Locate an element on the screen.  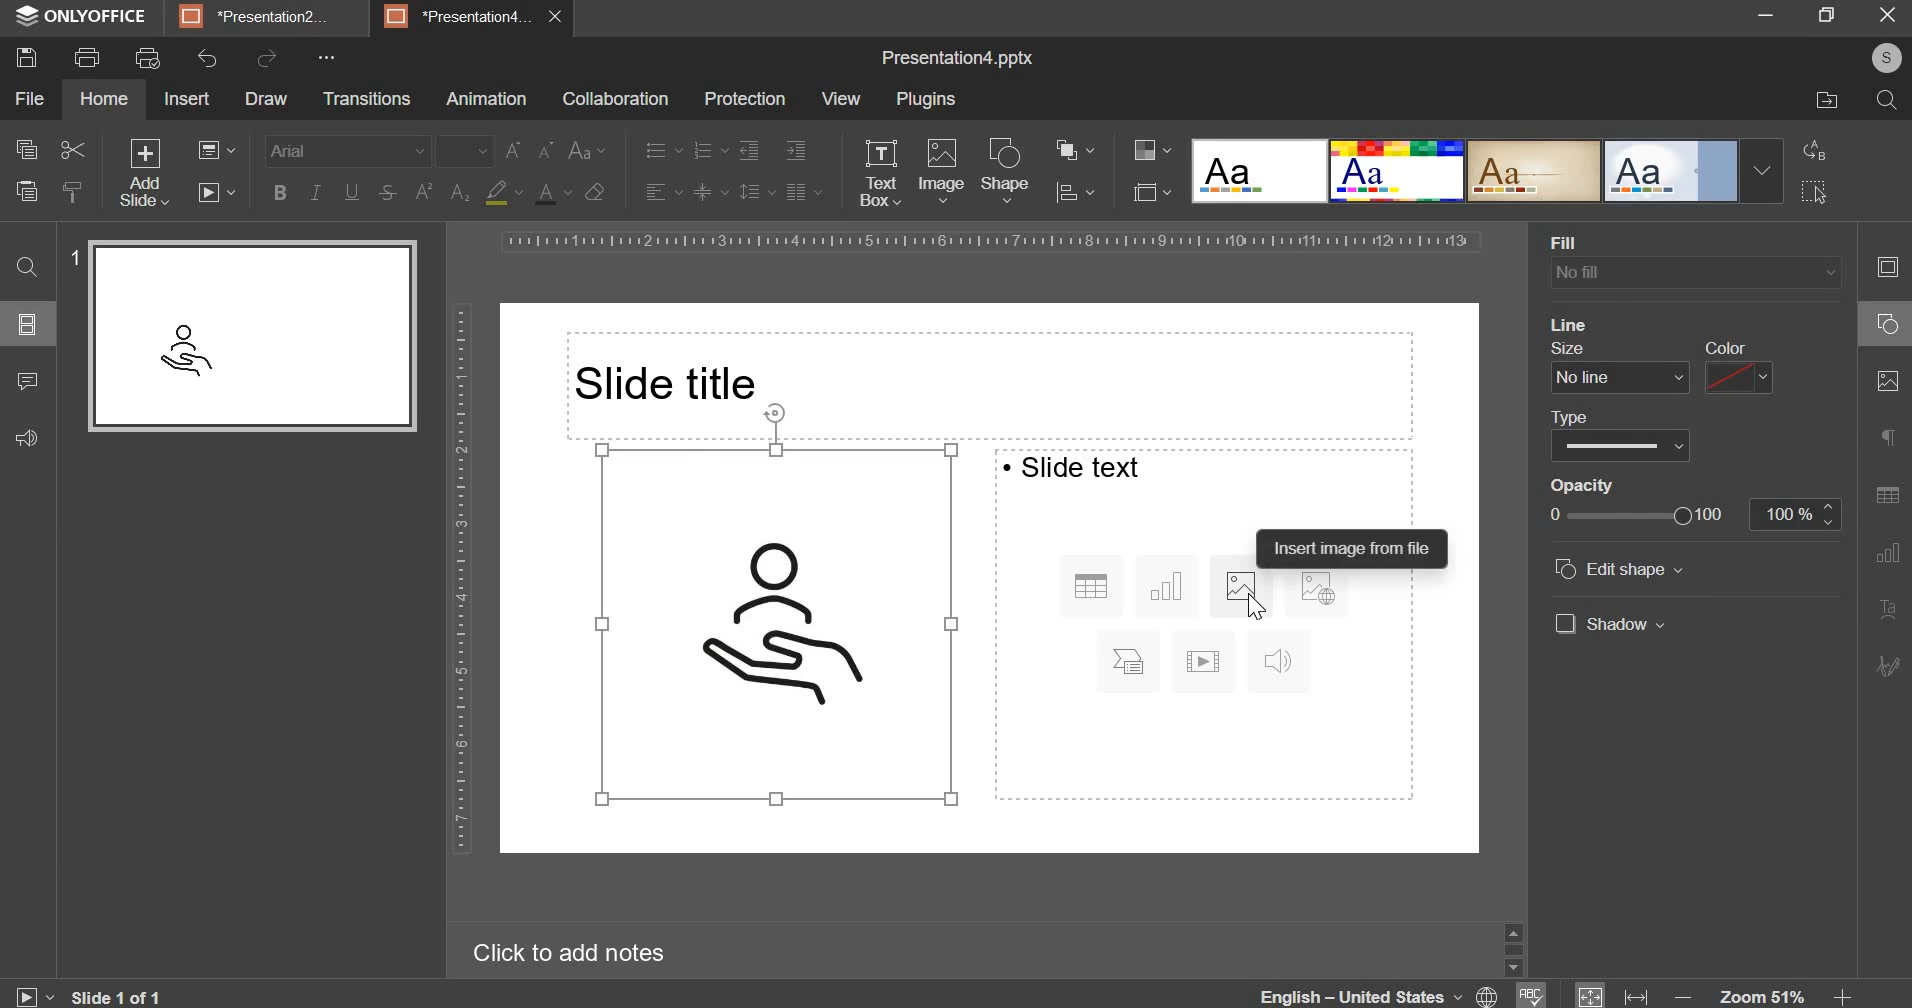
text box is located at coordinates (881, 174).